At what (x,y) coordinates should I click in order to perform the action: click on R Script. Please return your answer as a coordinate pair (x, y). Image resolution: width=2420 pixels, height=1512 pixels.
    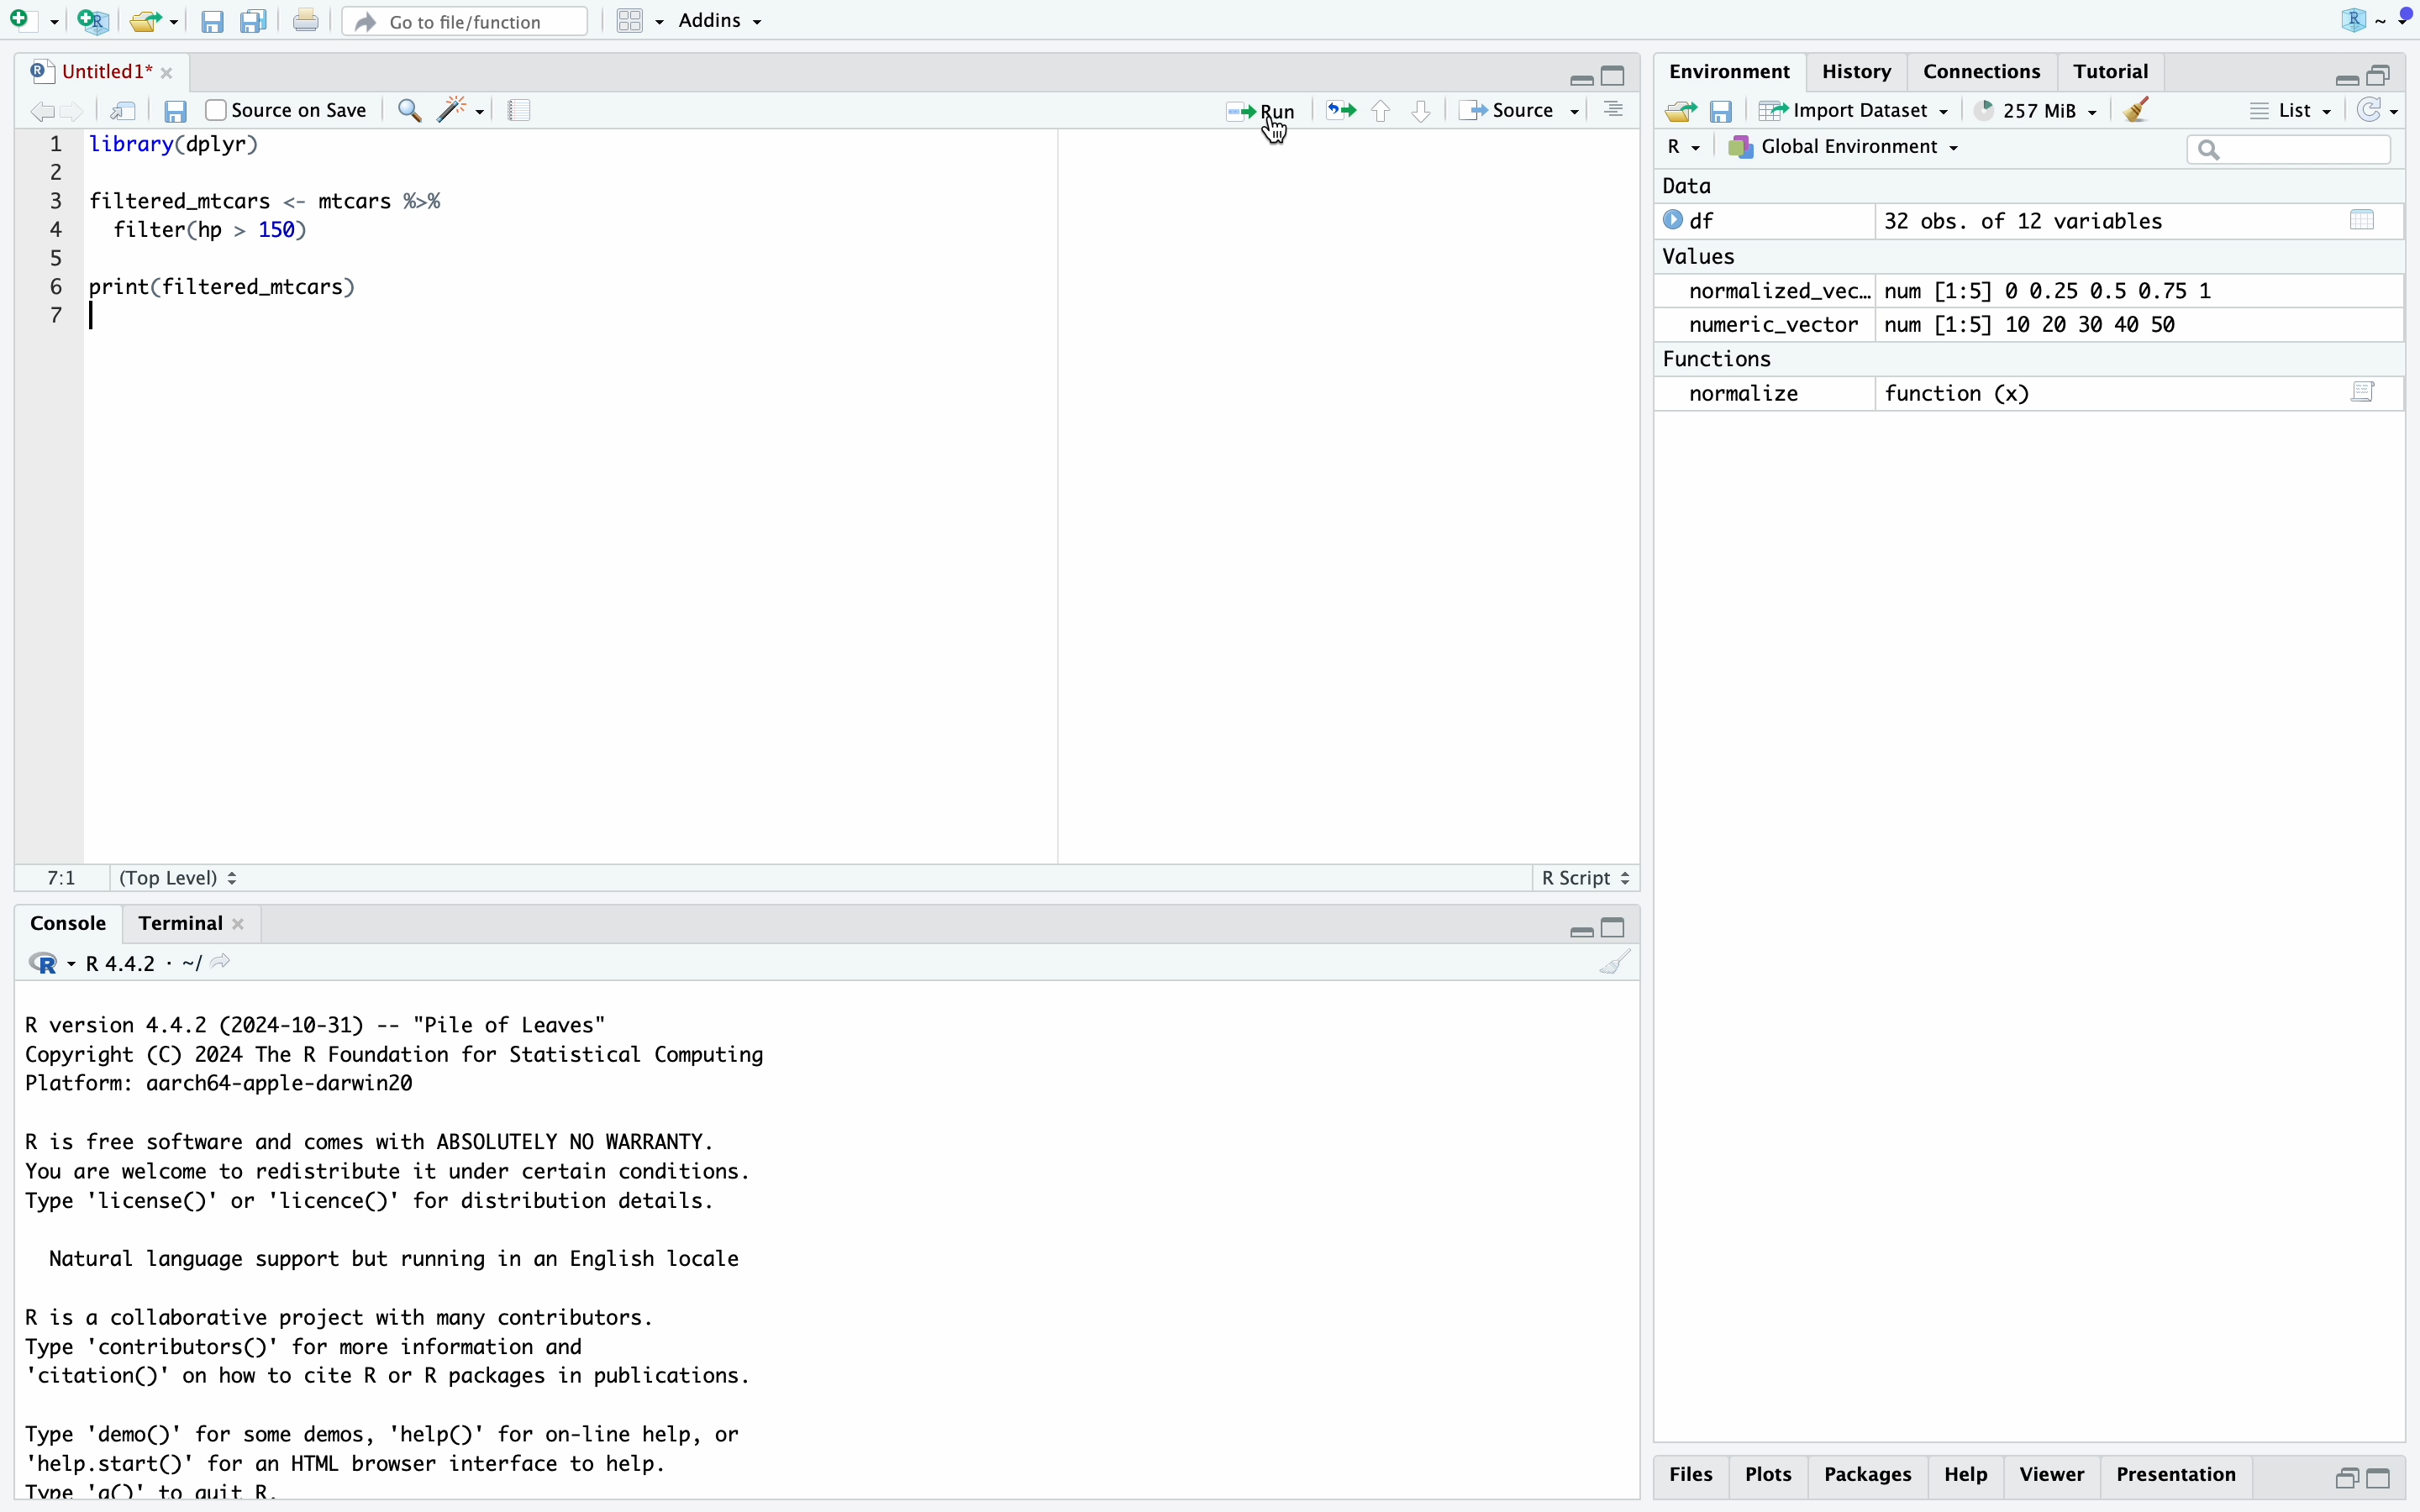
    Looking at the image, I should click on (1581, 882).